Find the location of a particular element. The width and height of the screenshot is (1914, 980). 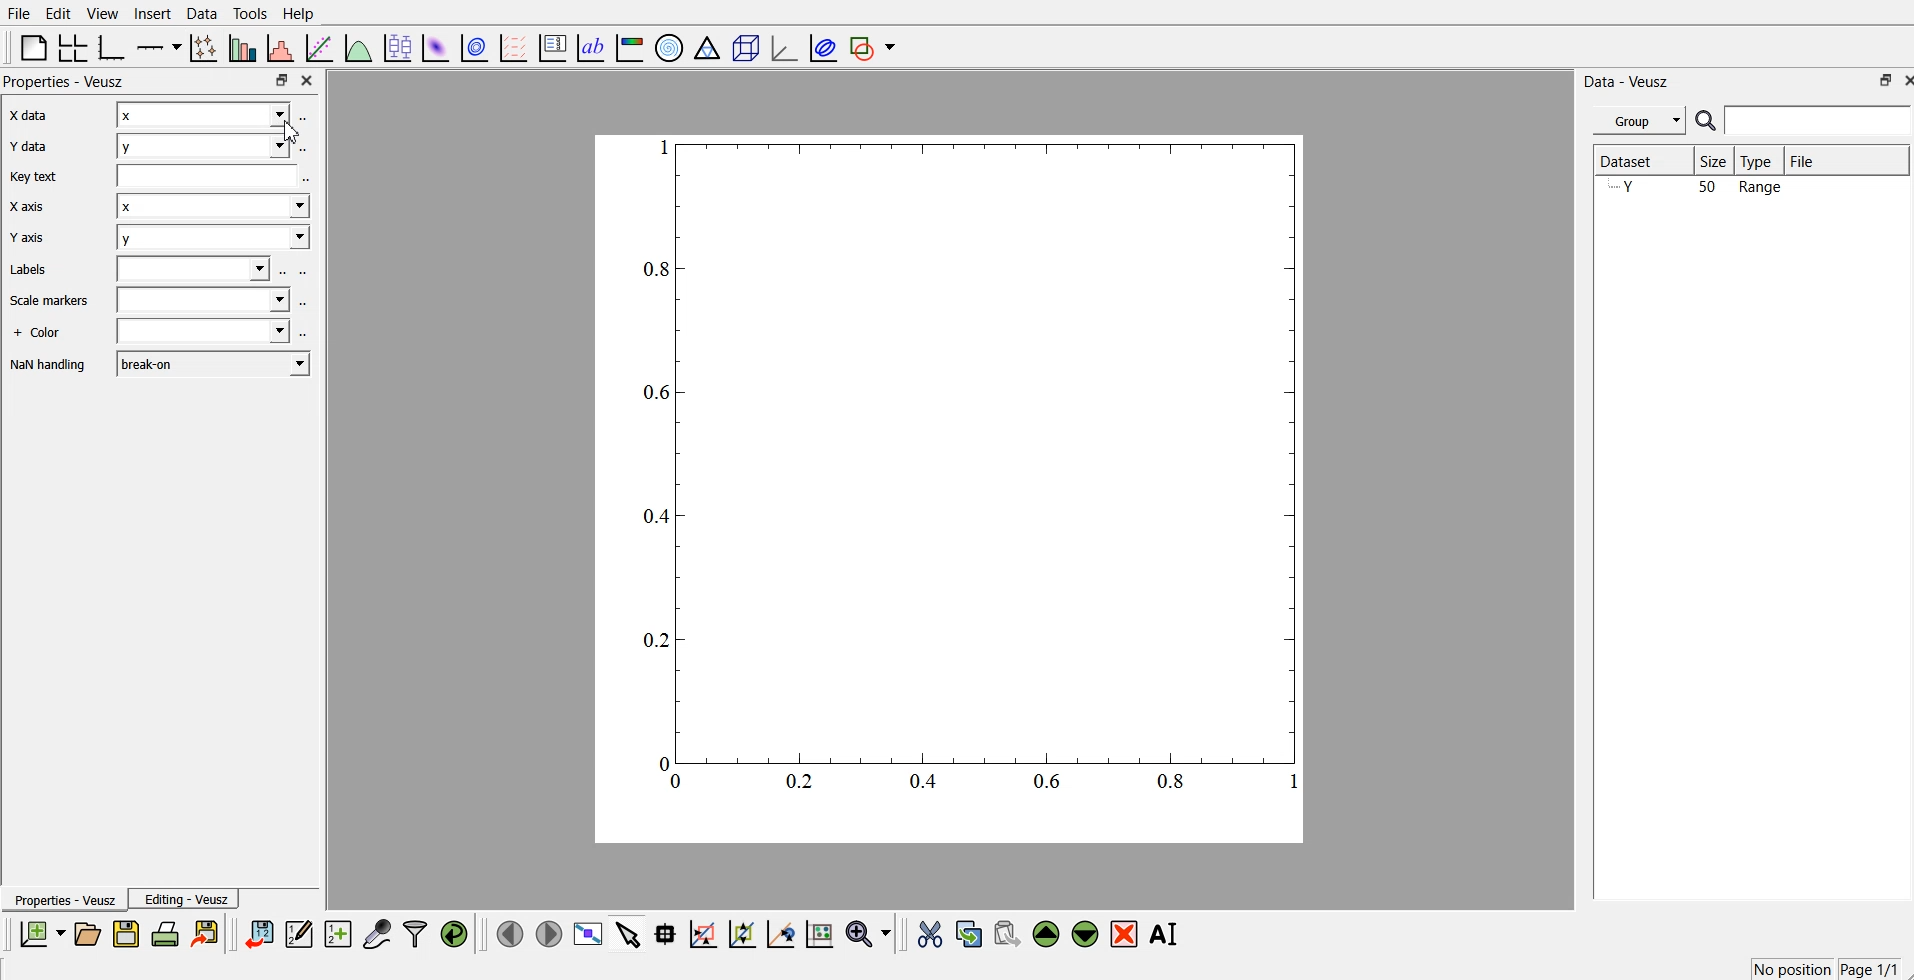

¥ data is located at coordinates (44, 146).